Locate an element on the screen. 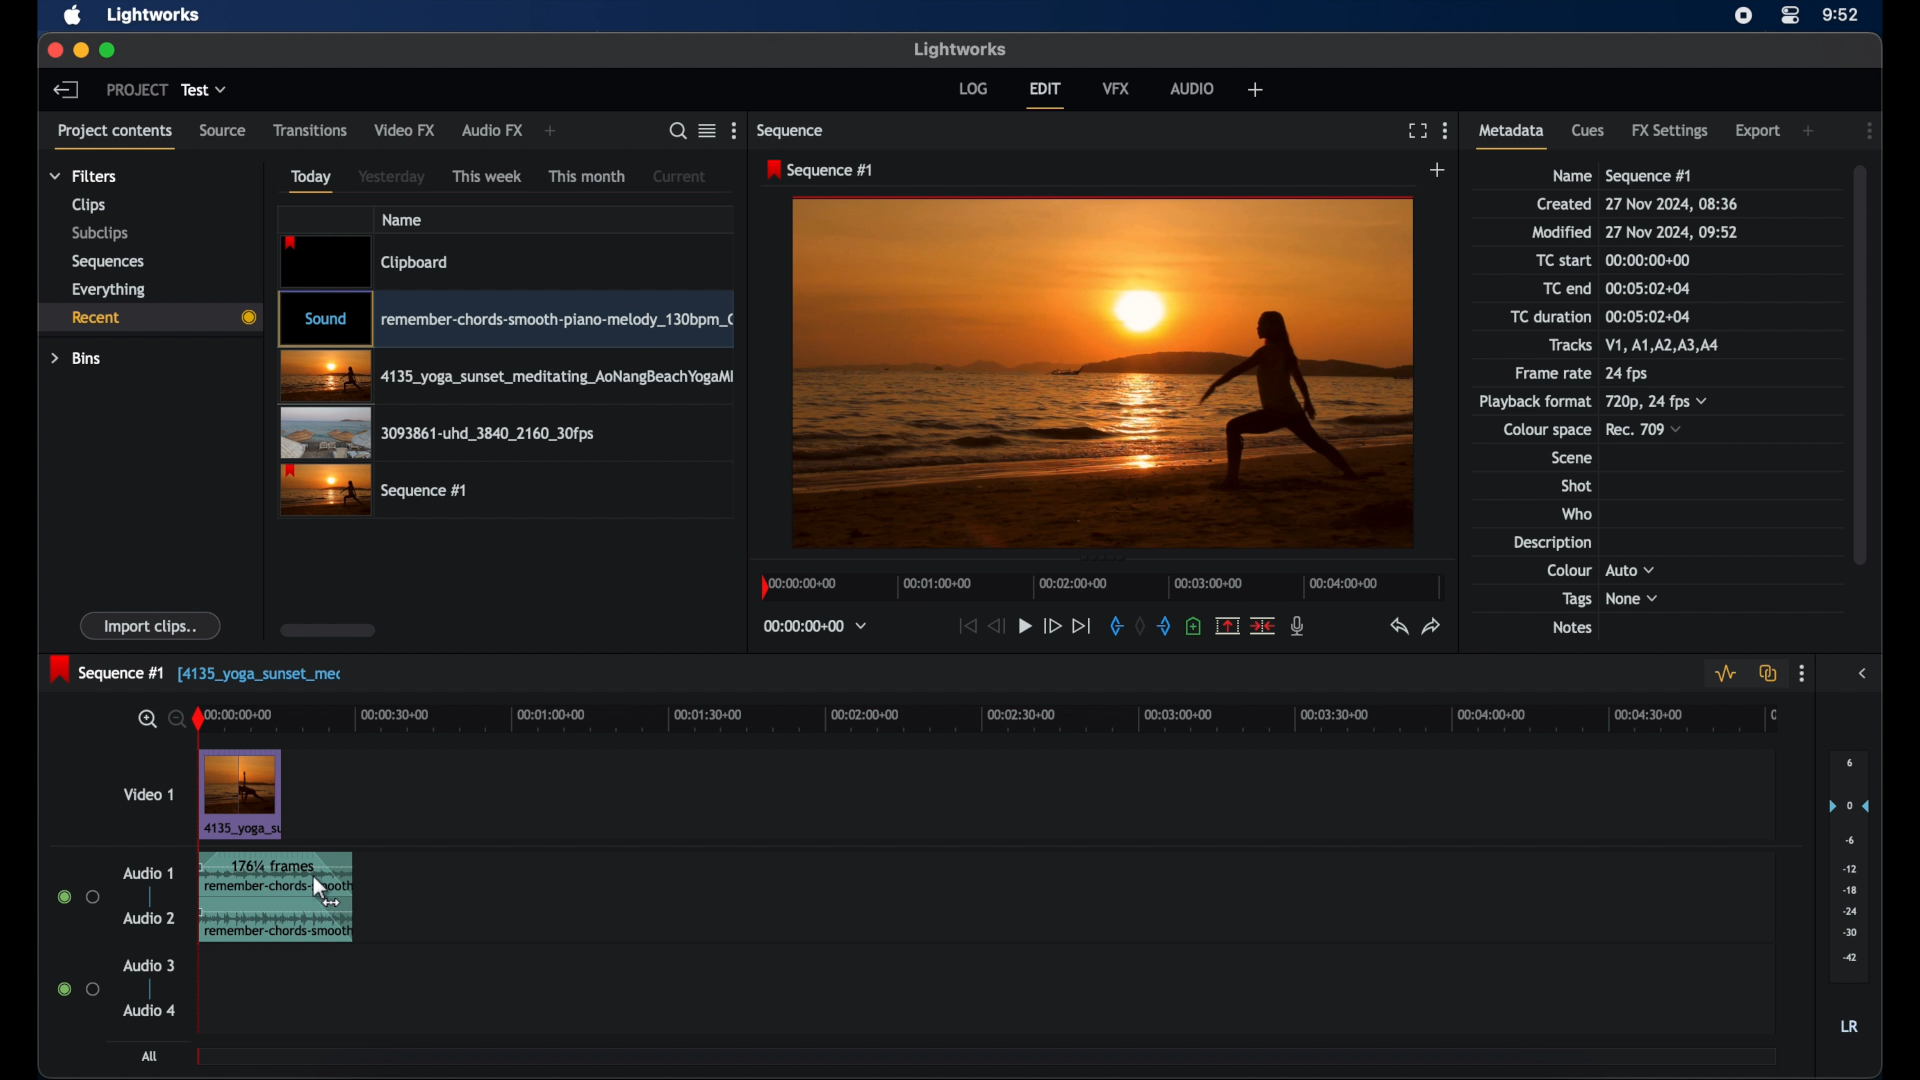 The image size is (1920, 1080). audio 1 is located at coordinates (148, 873).